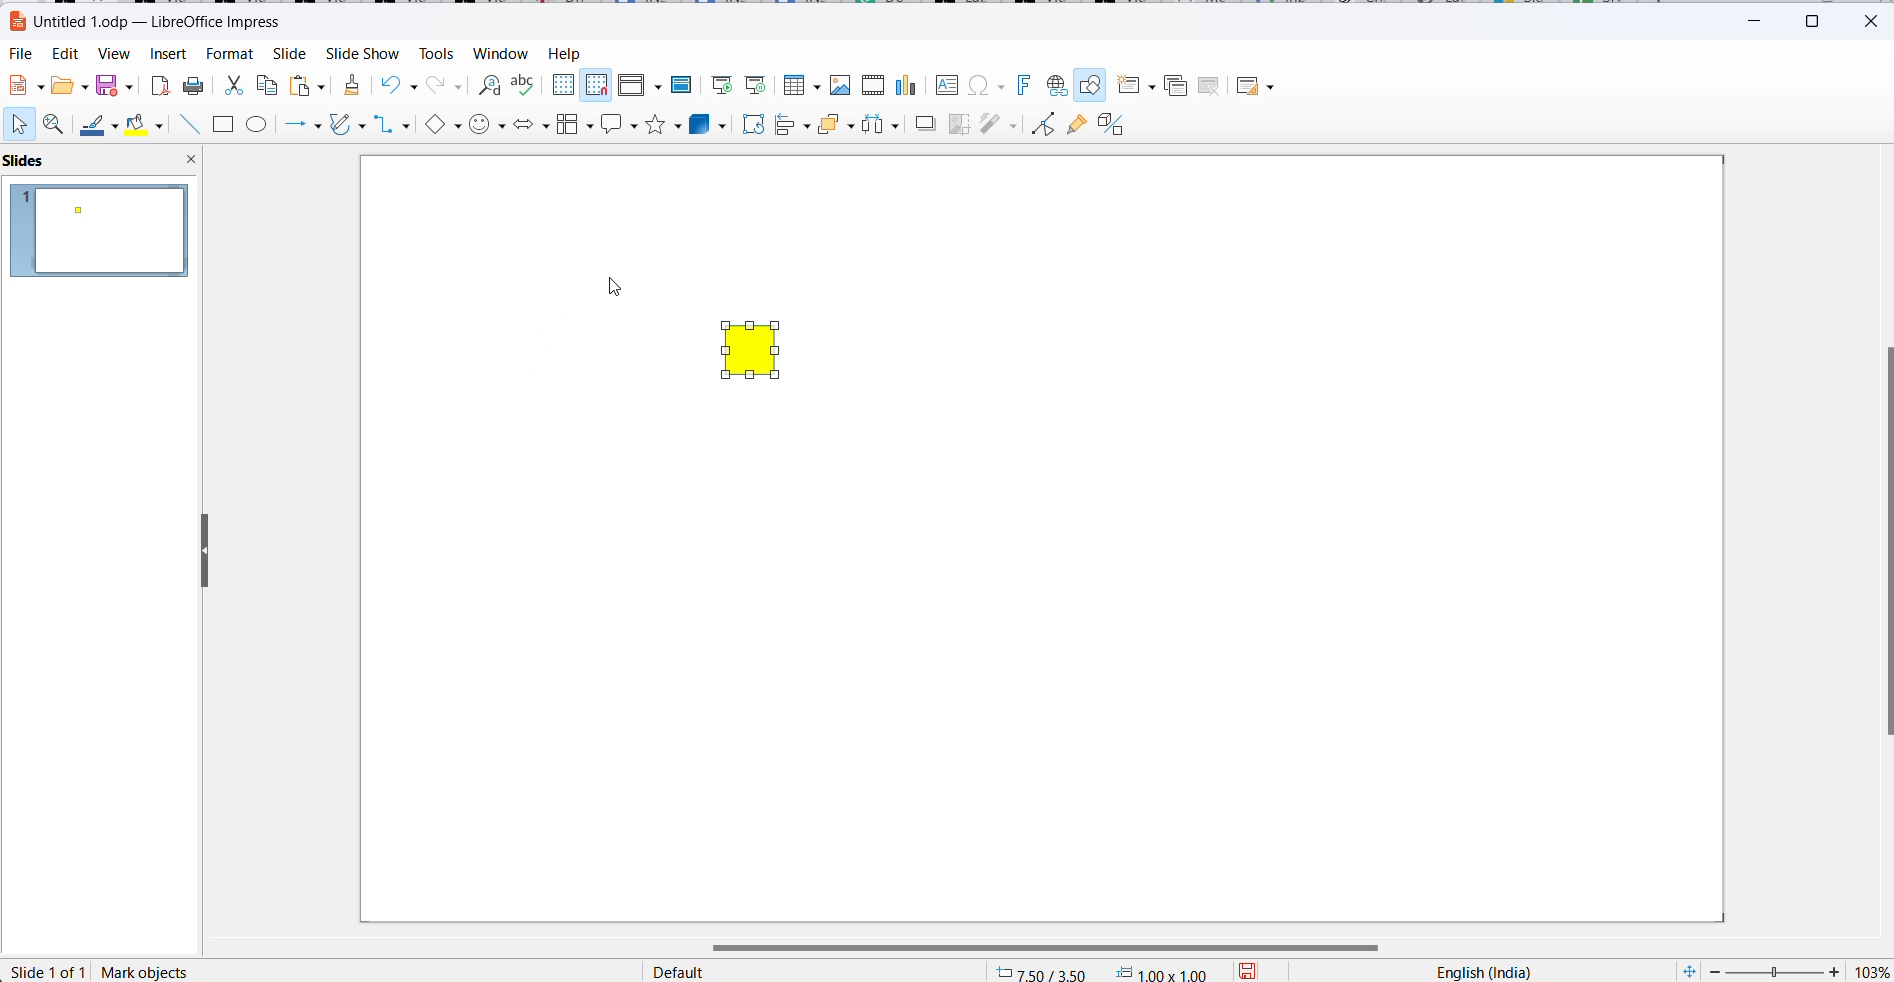 Image resolution: width=1894 pixels, height=982 pixels. I want to click on 3d objects , so click(709, 125).